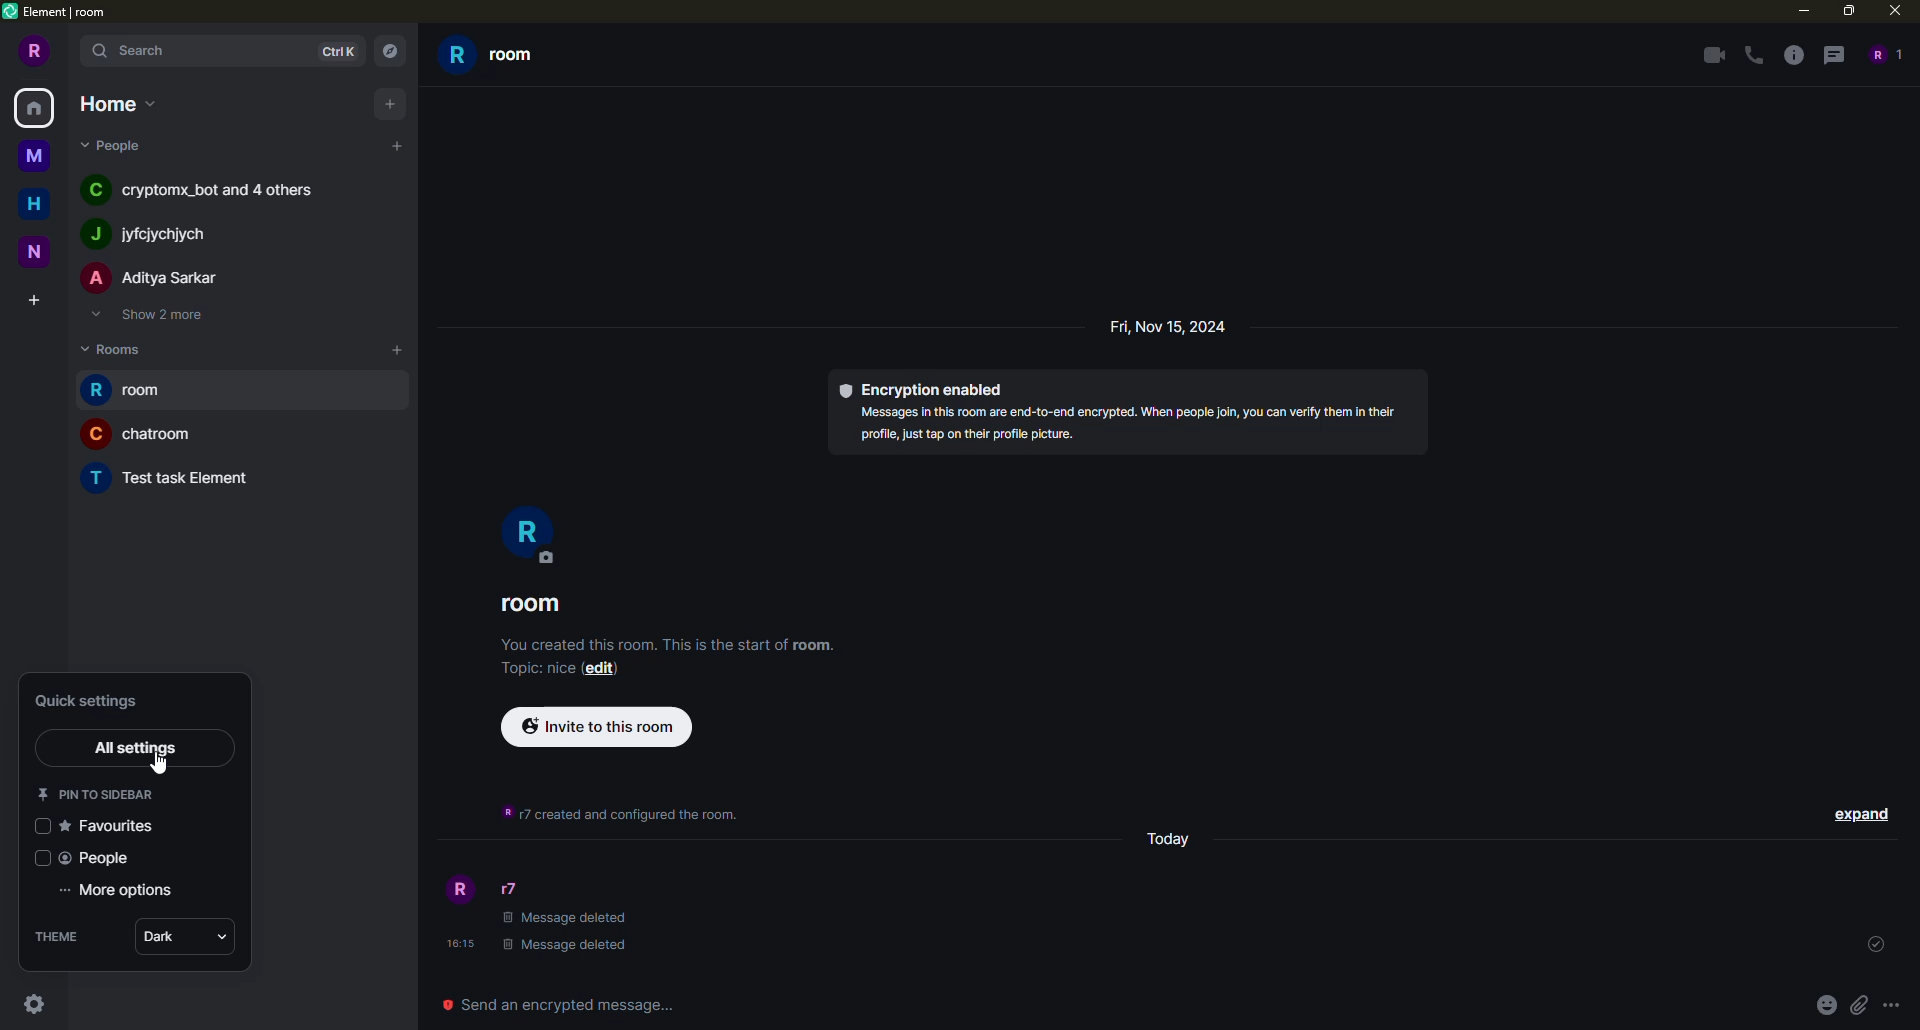 This screenshot has width=1920, height=1030. Describe the element at coordinates (399, 349) in the screenshot. I see `add` at that location.